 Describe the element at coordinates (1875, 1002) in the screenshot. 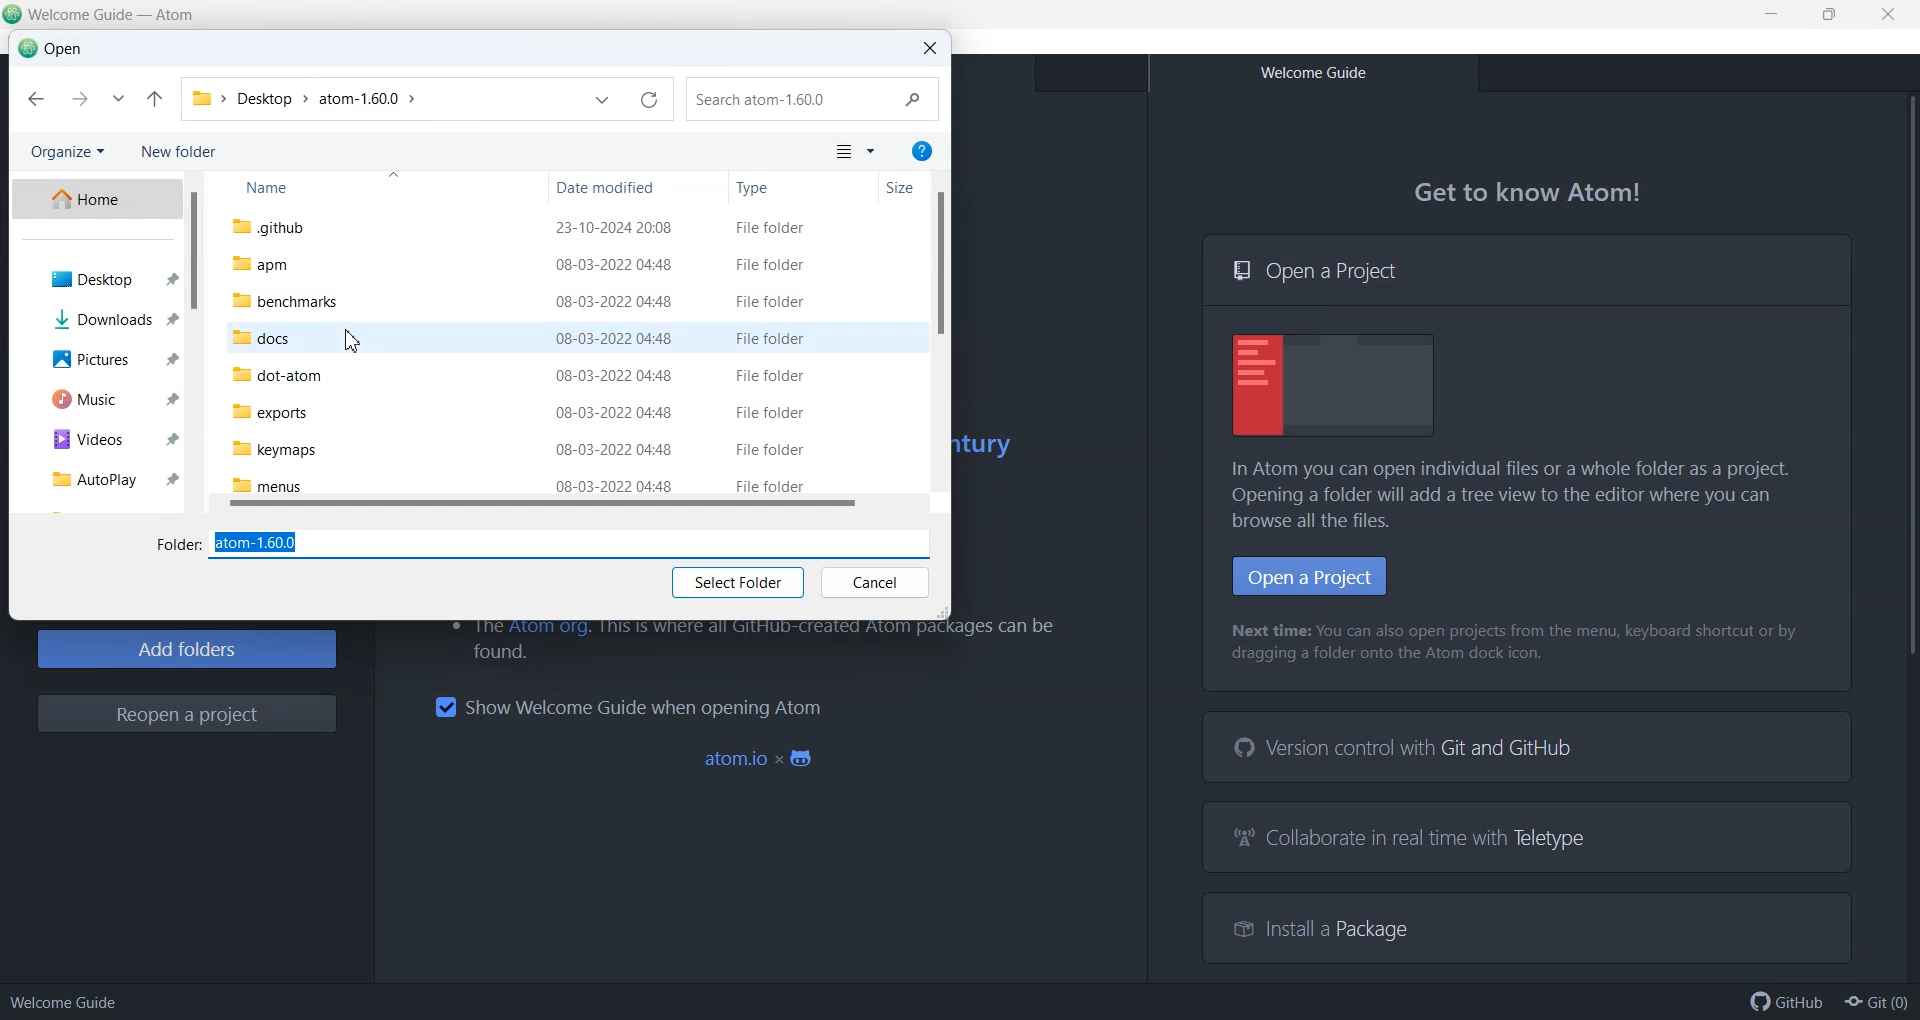

I see `Git(0)` at that location.